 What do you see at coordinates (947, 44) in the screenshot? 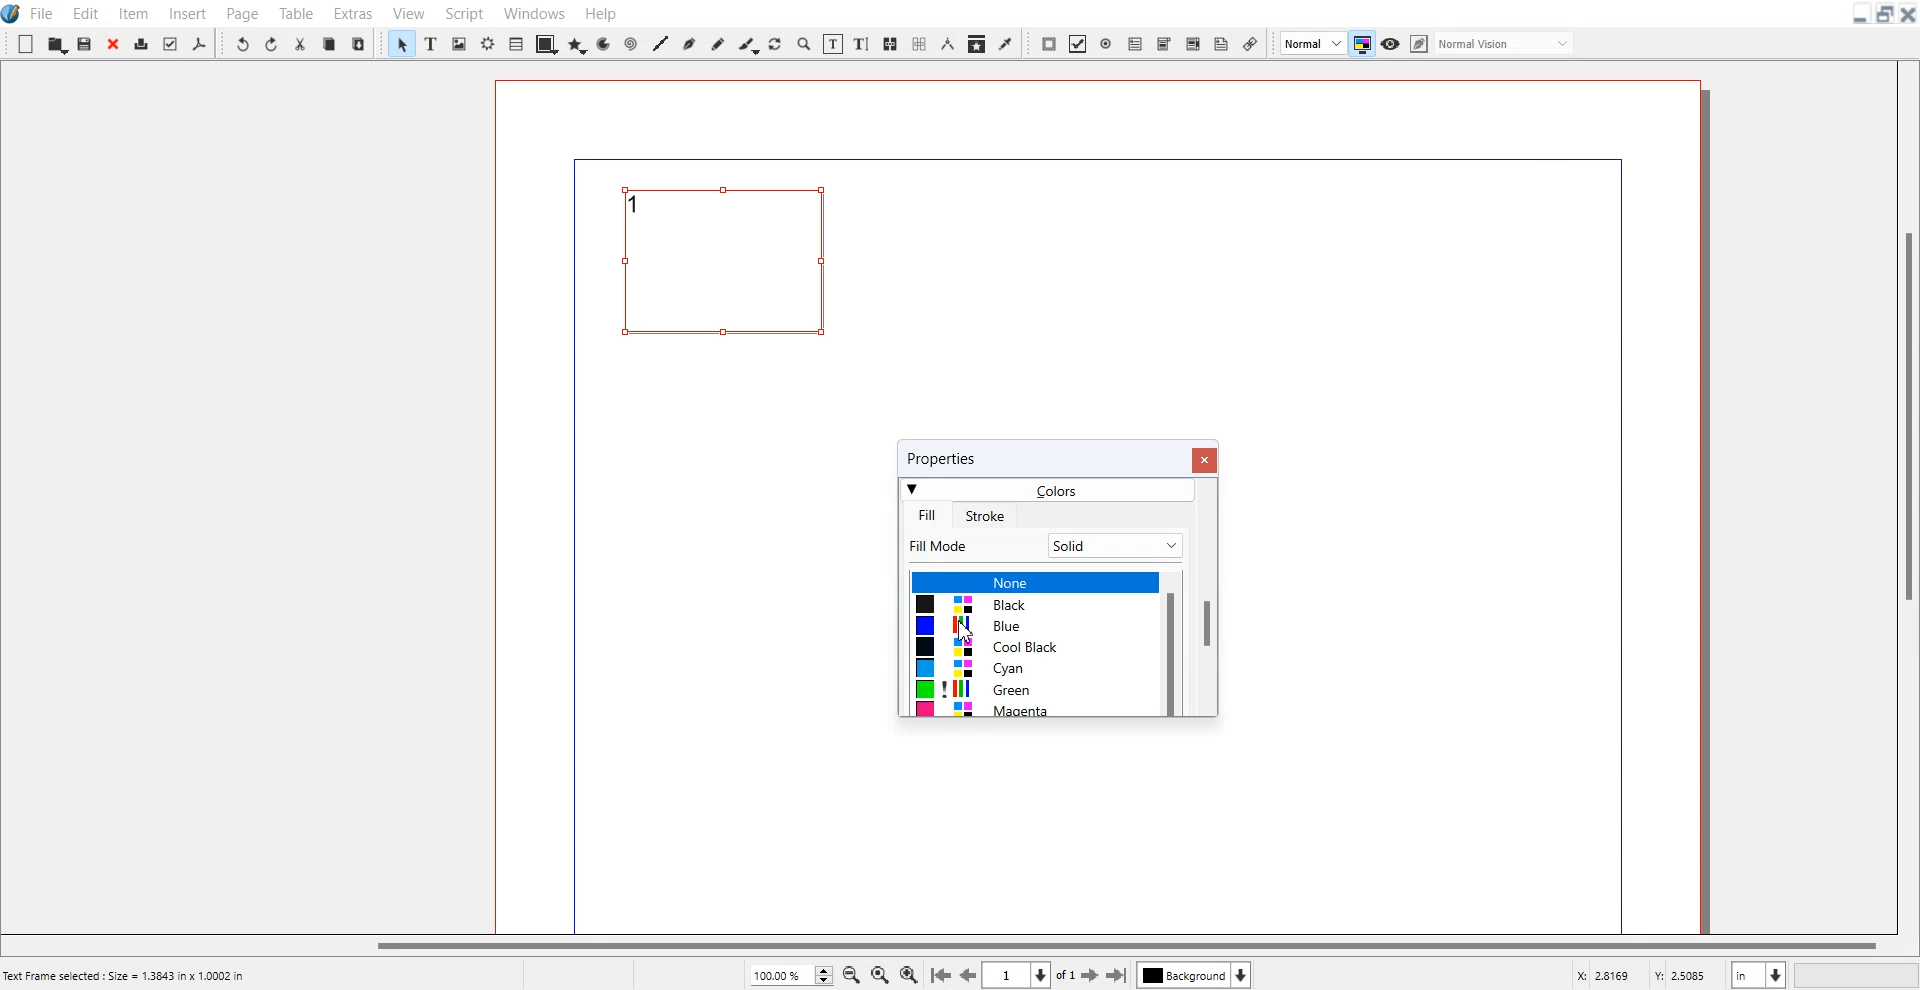
I see `Measurement` at bounding box center [947, 44].